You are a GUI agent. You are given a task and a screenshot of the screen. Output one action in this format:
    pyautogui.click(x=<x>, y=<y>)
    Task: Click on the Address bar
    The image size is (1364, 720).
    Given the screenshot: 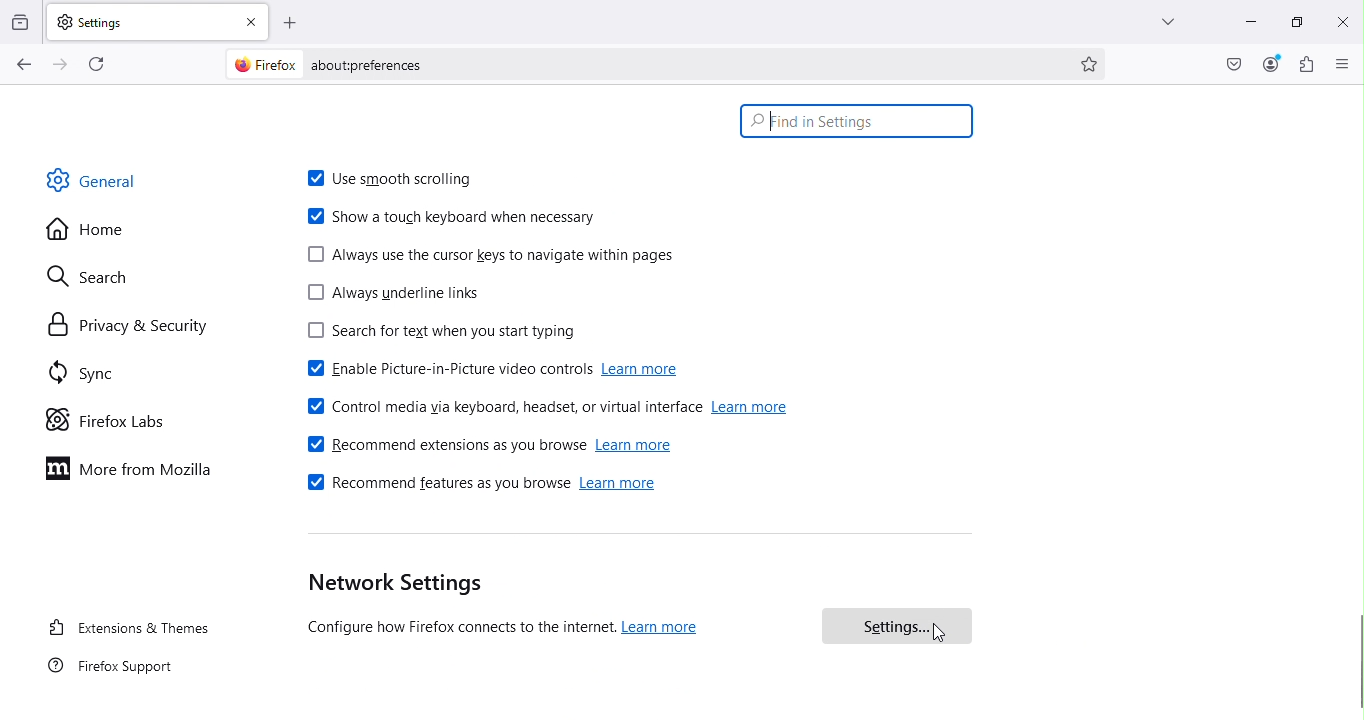 What is the action you would take?
    pyautogui.click(x=690, y=64)
    